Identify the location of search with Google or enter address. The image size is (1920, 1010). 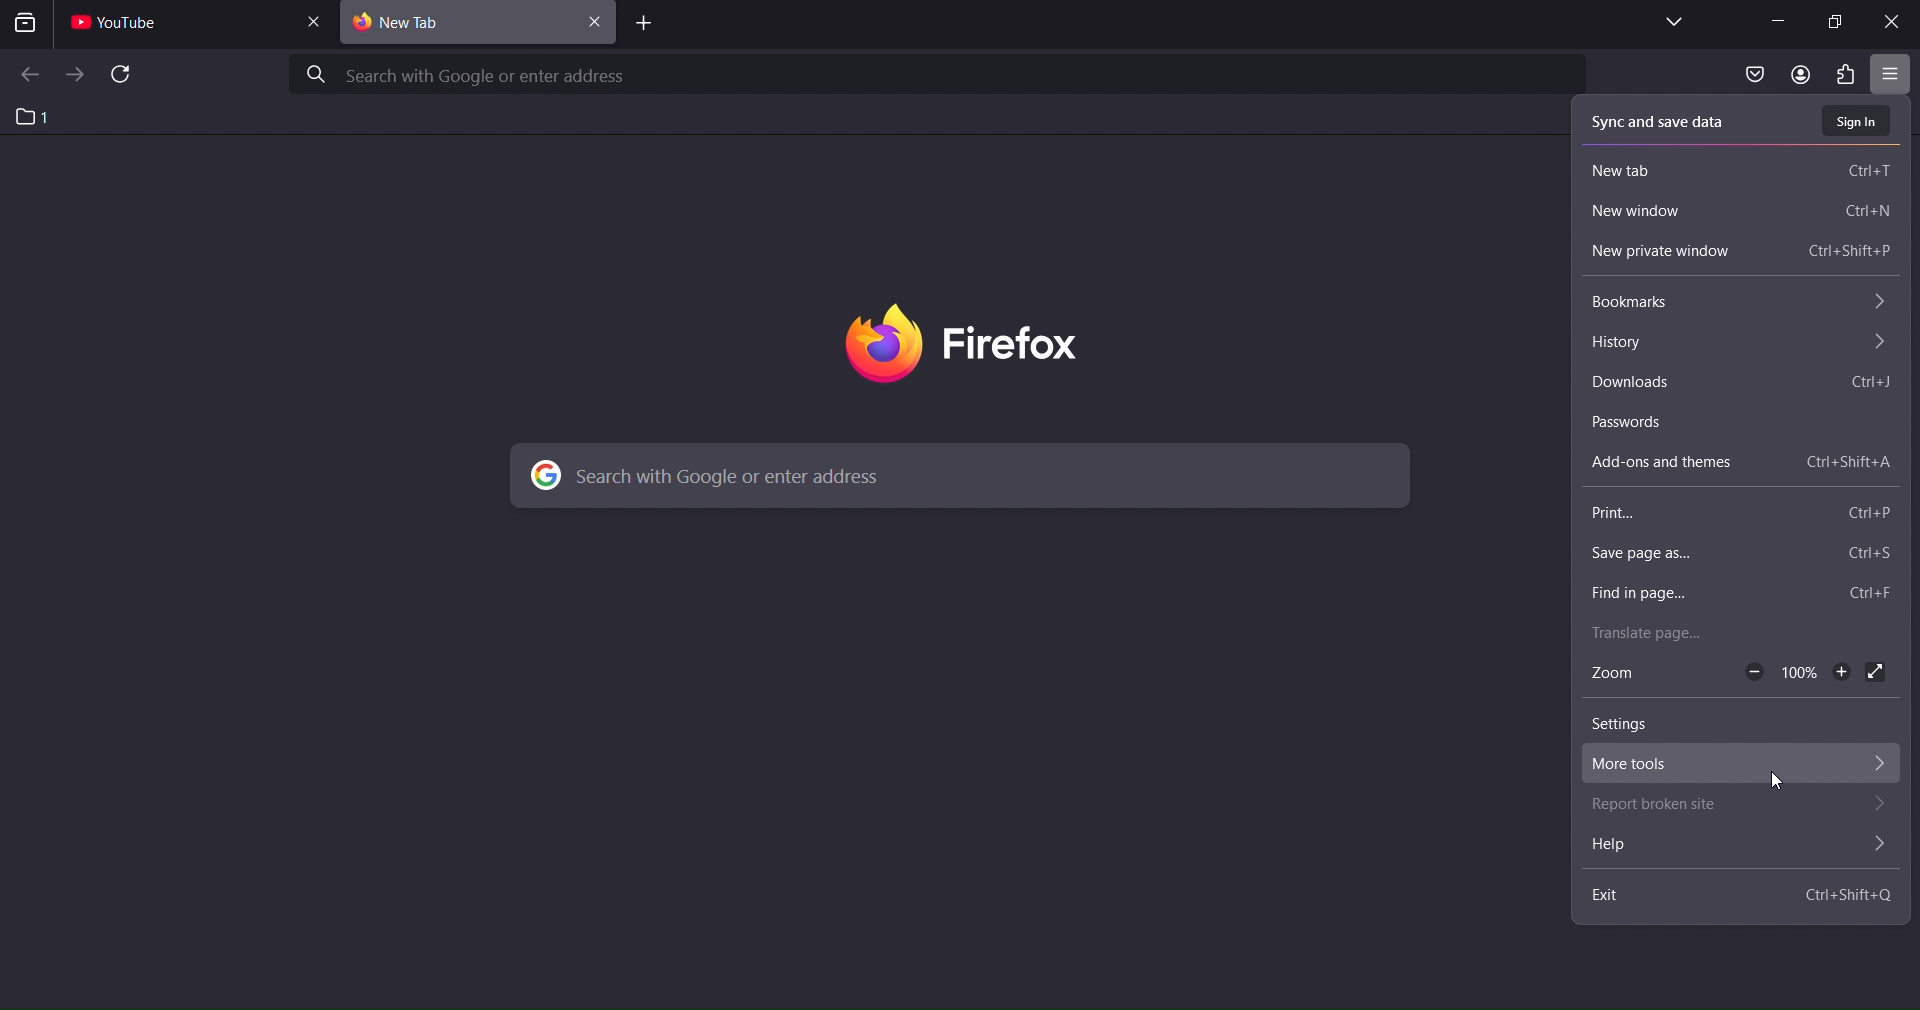
(938, 73).